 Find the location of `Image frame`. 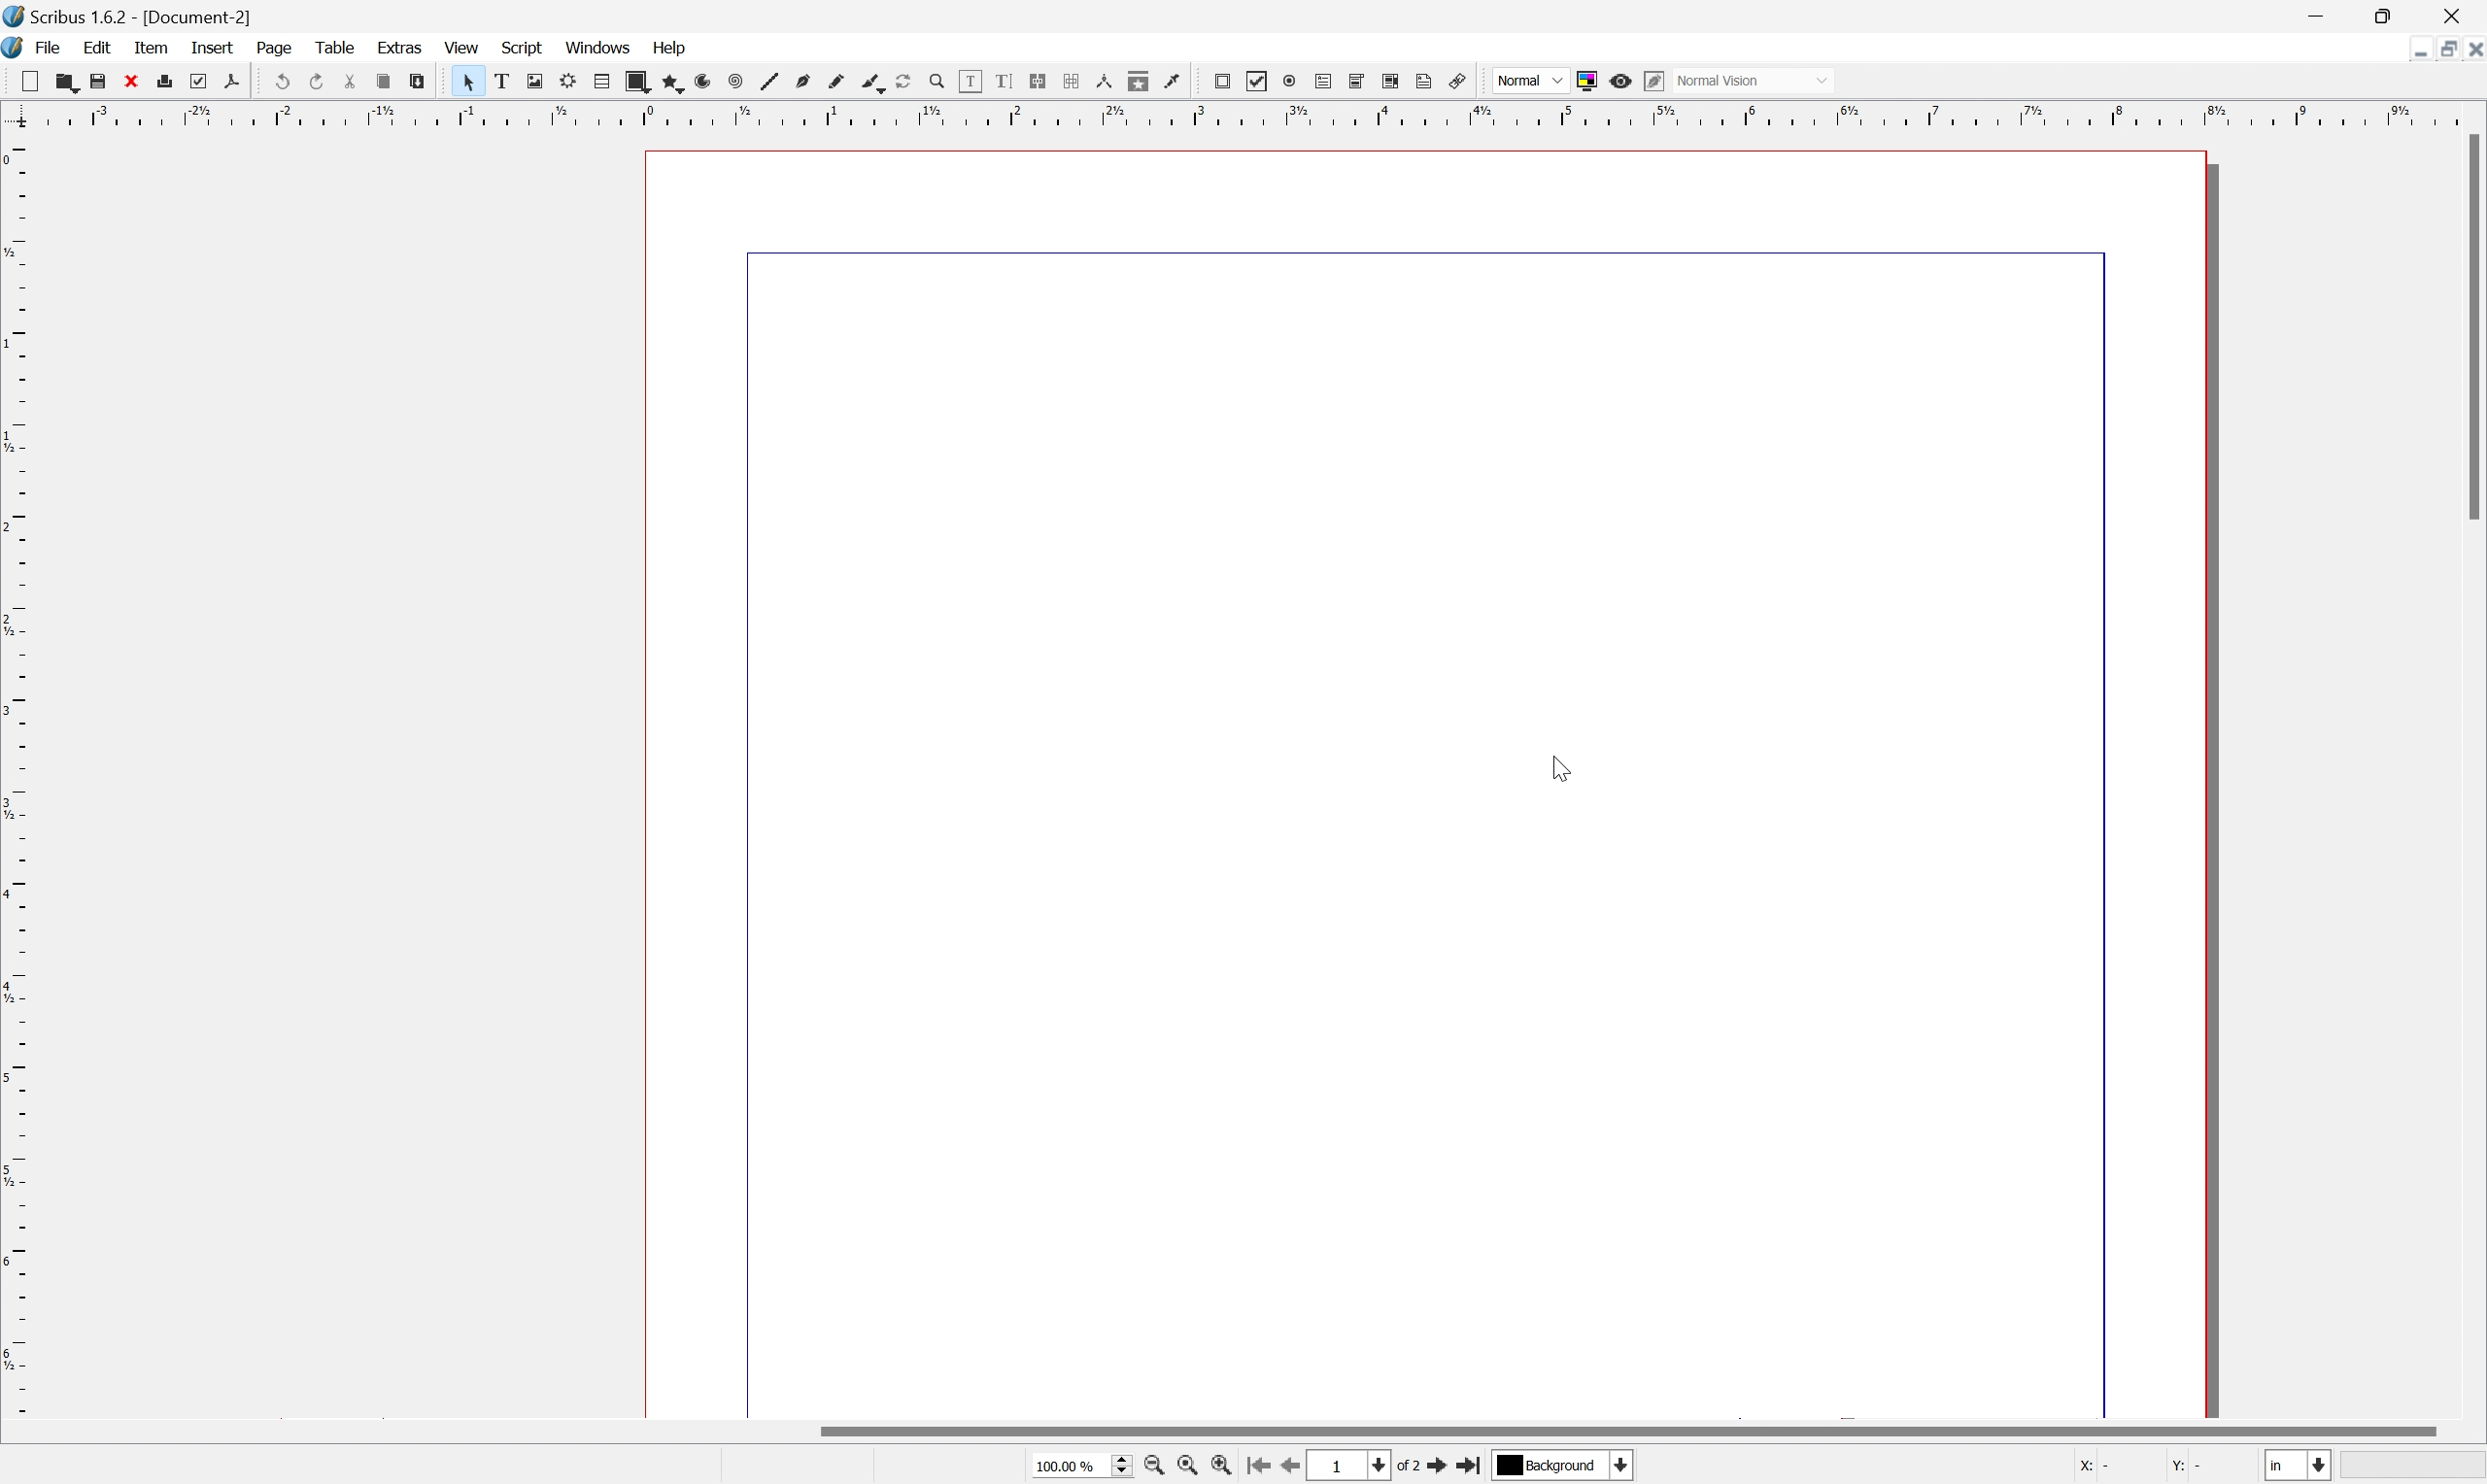

Image frame is located at coordinates (533, 82).